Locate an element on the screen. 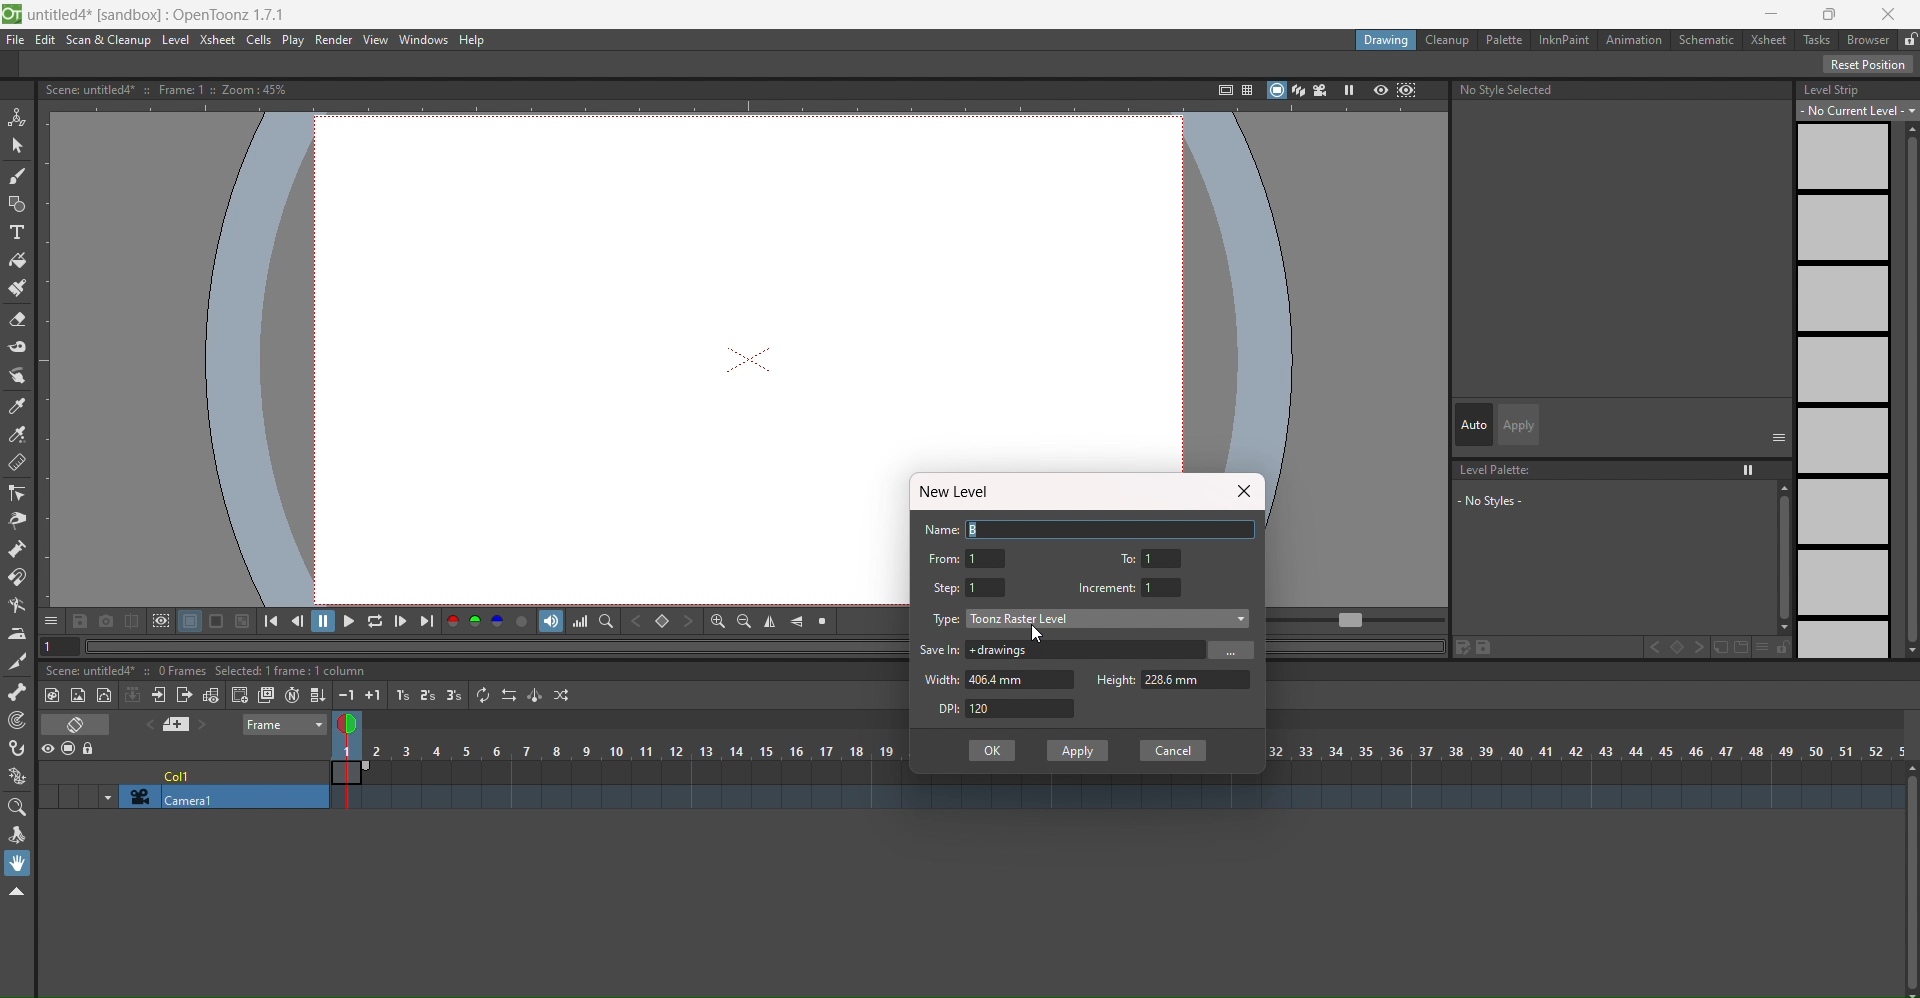 The height and width of the screenshot is (998, 1920). file and folder is located at coordinates (1731, 647).